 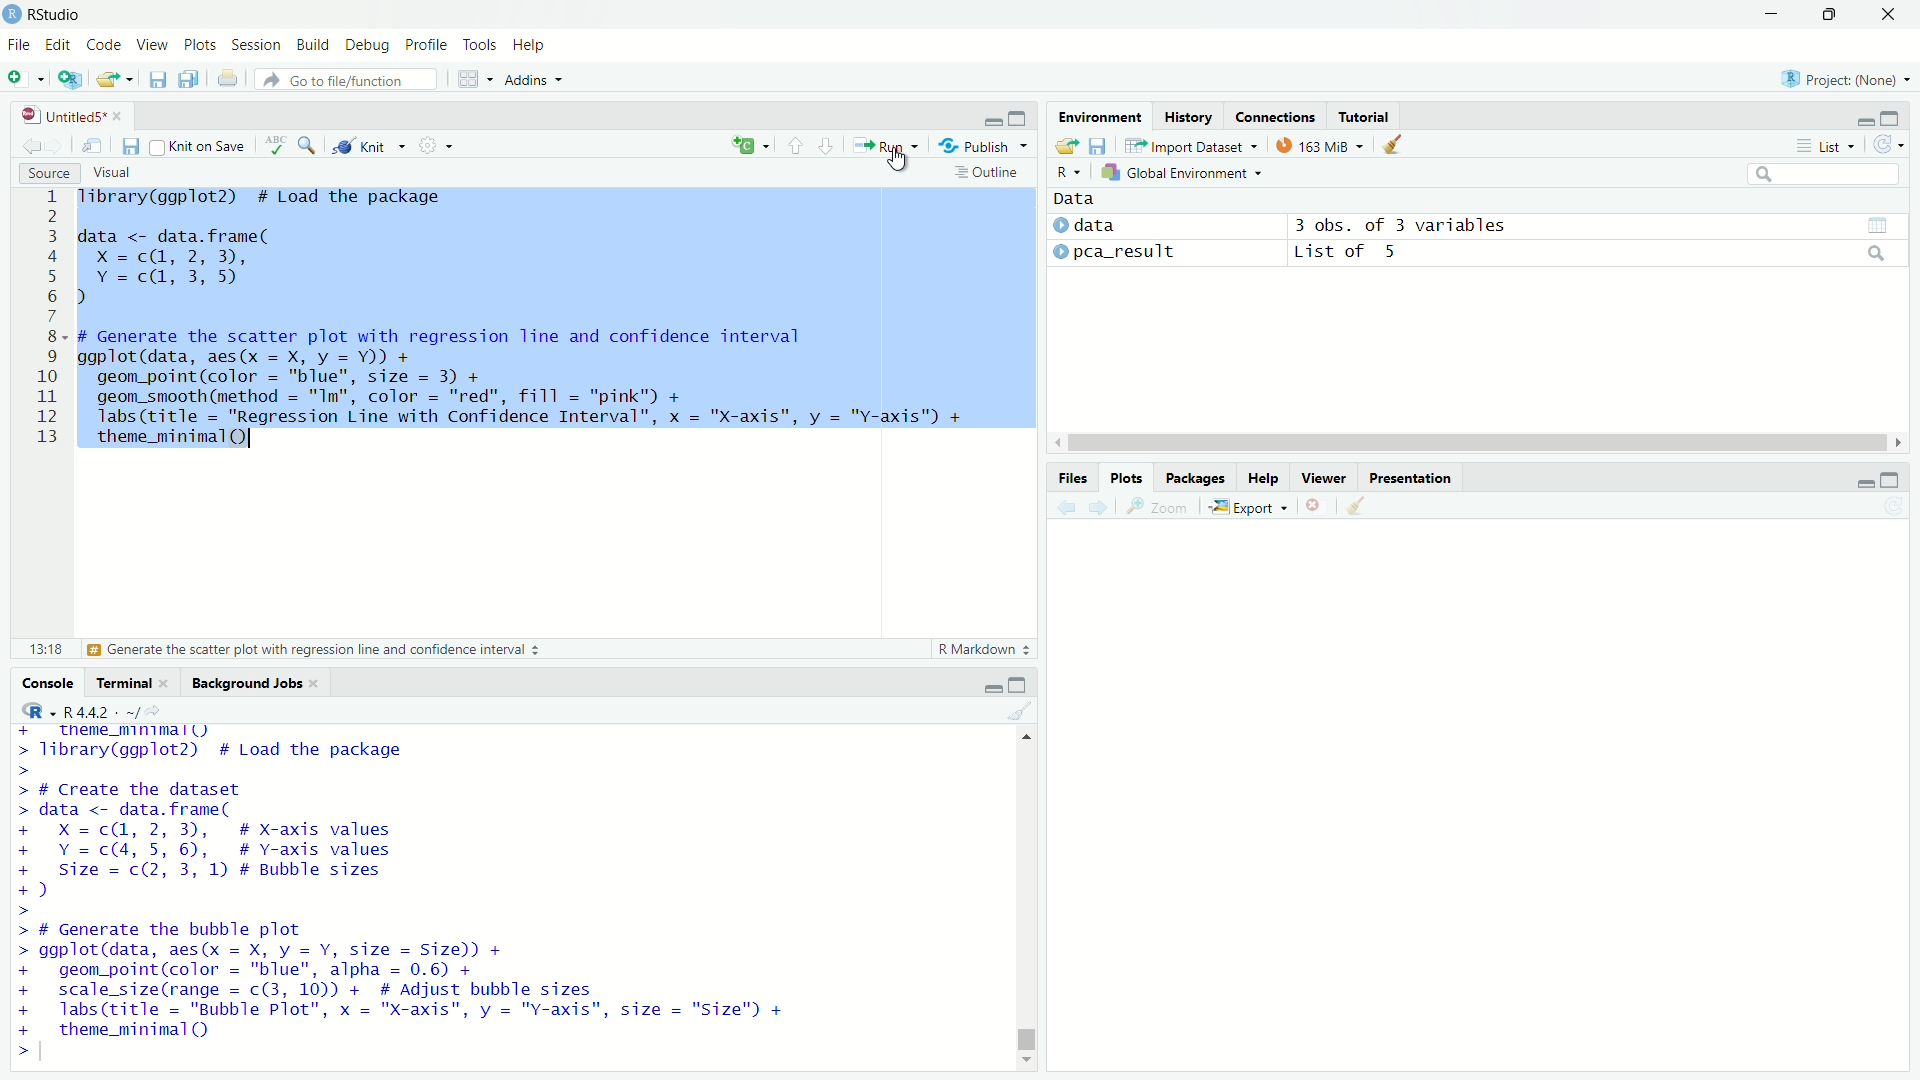 I want to click on Run, so click(x=886, y=145).